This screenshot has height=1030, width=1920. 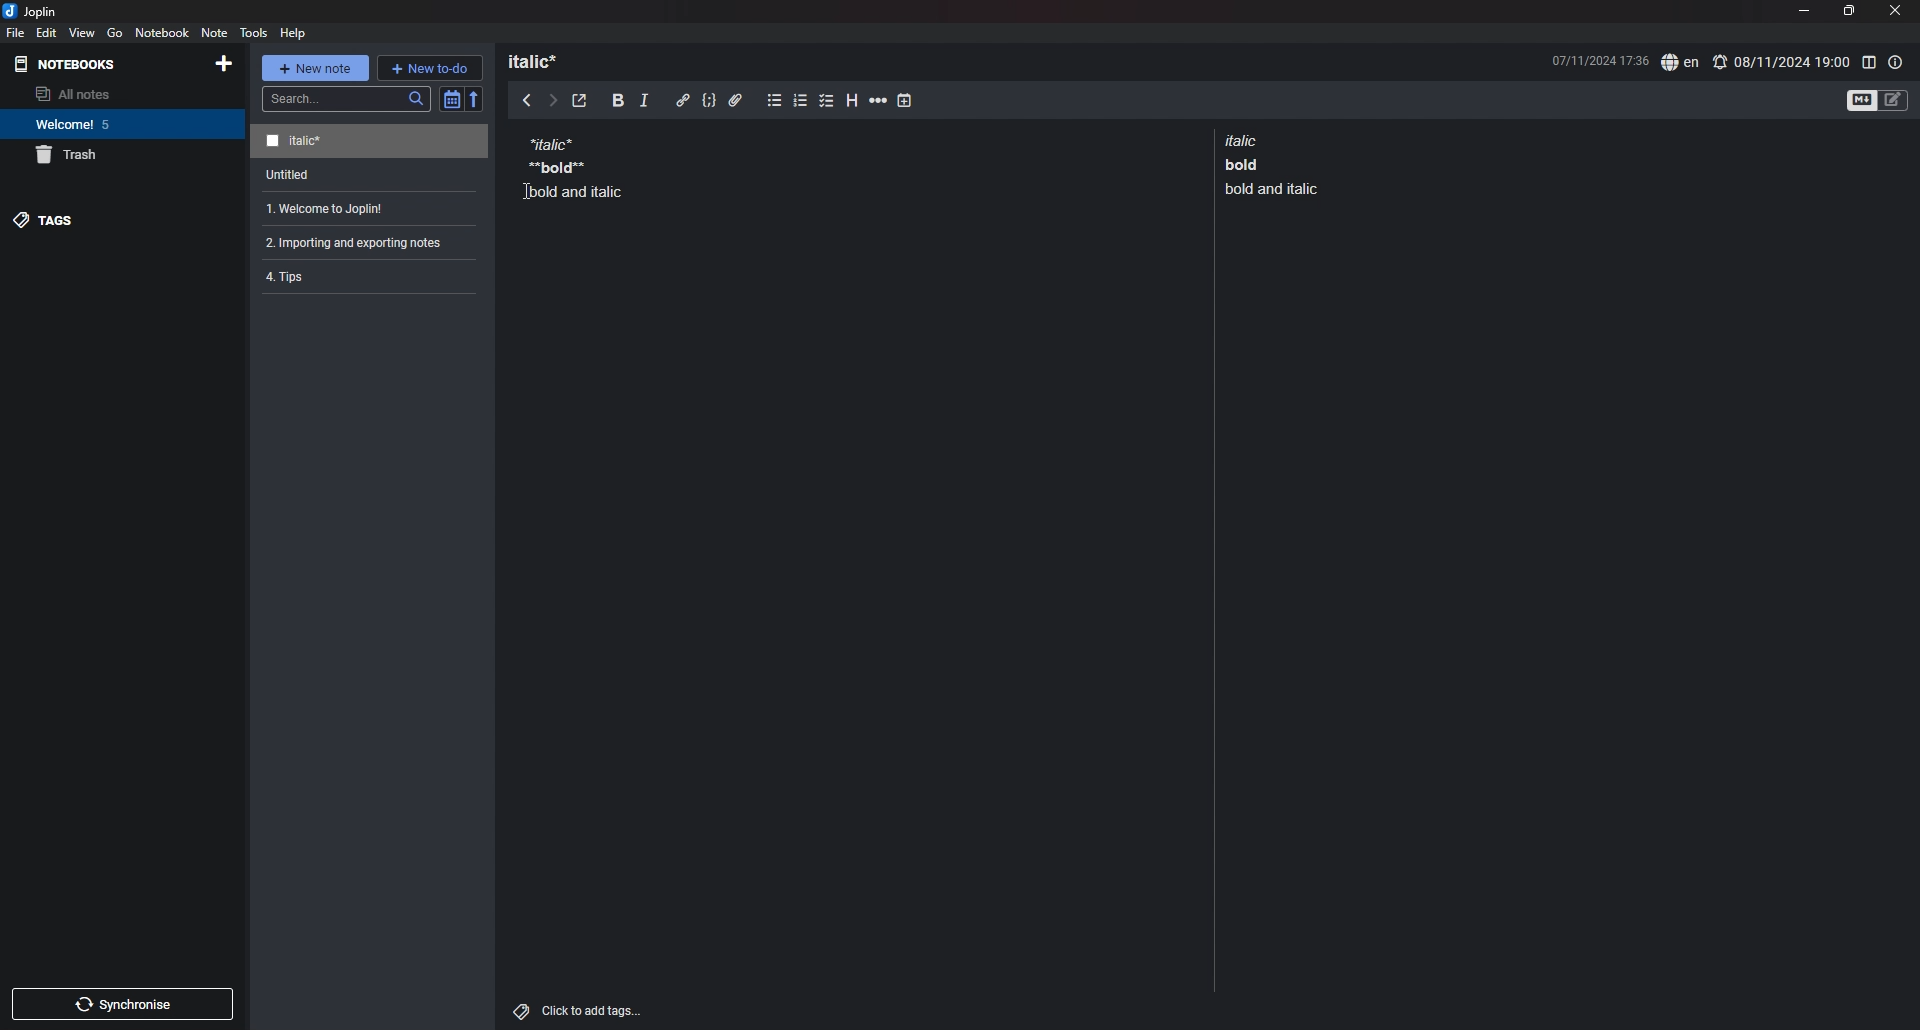 What do you see at coordinates (1599, 59) in the screenshot?
I see `date and time` at bounding box center [1599, 59].